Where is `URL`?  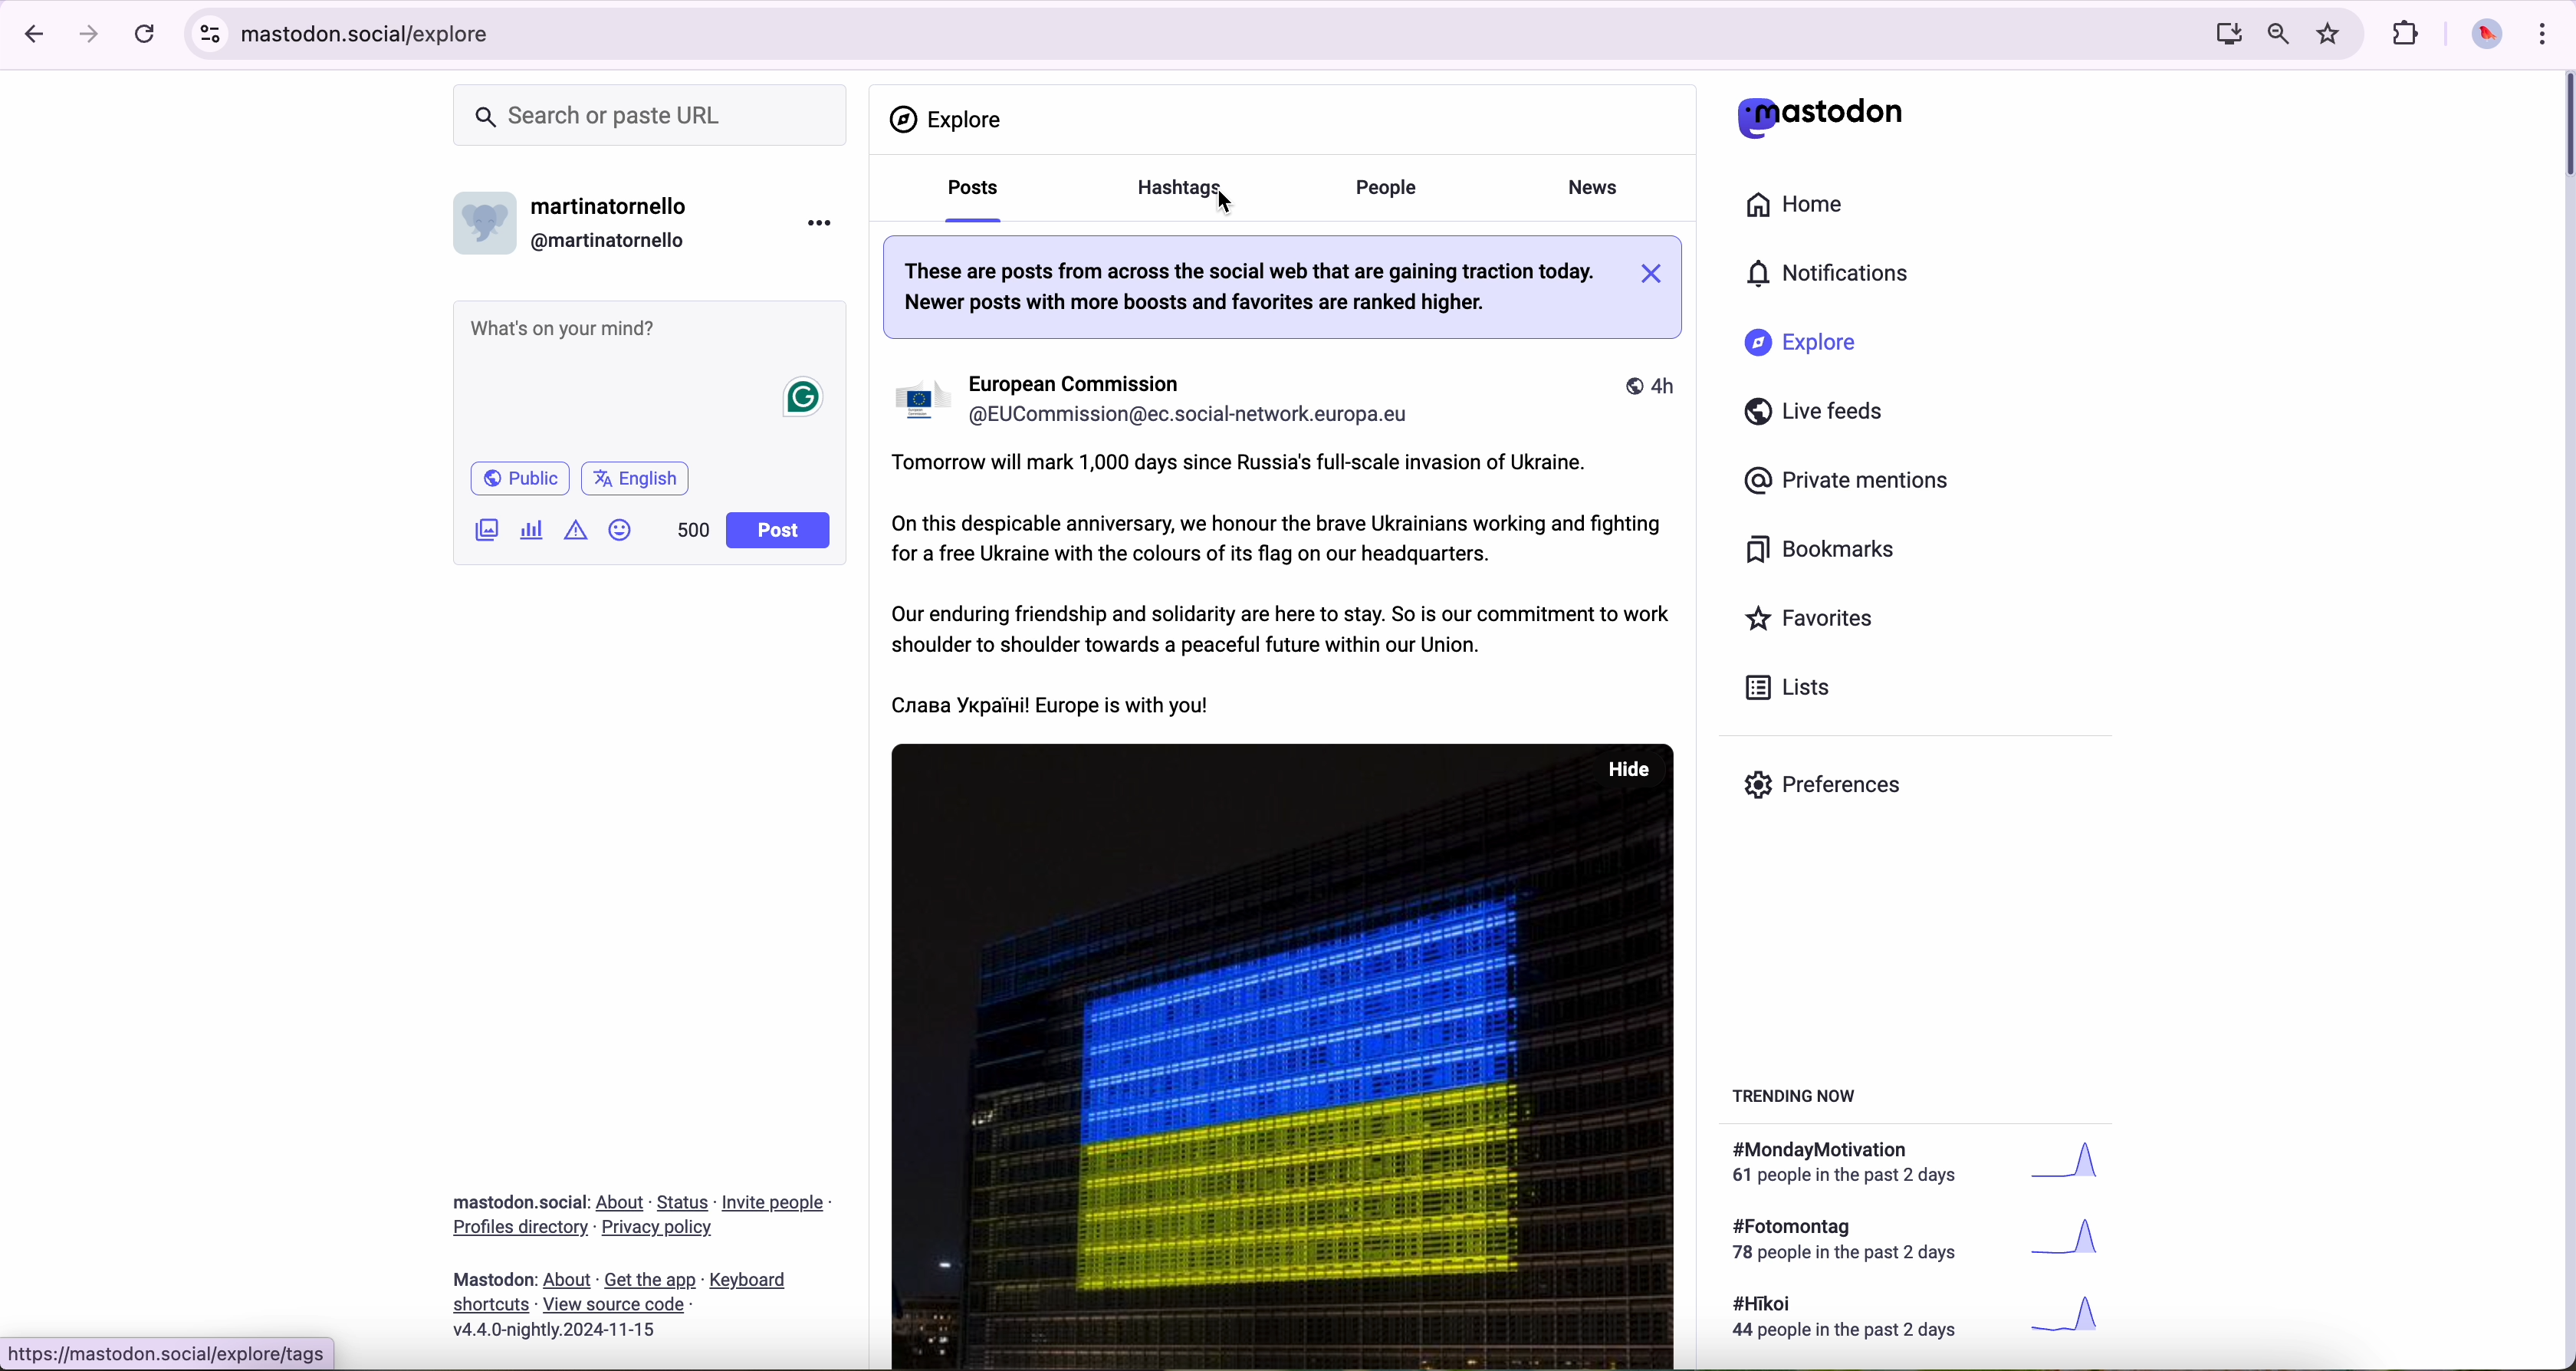
URL is located at coordinates (169, 1353).